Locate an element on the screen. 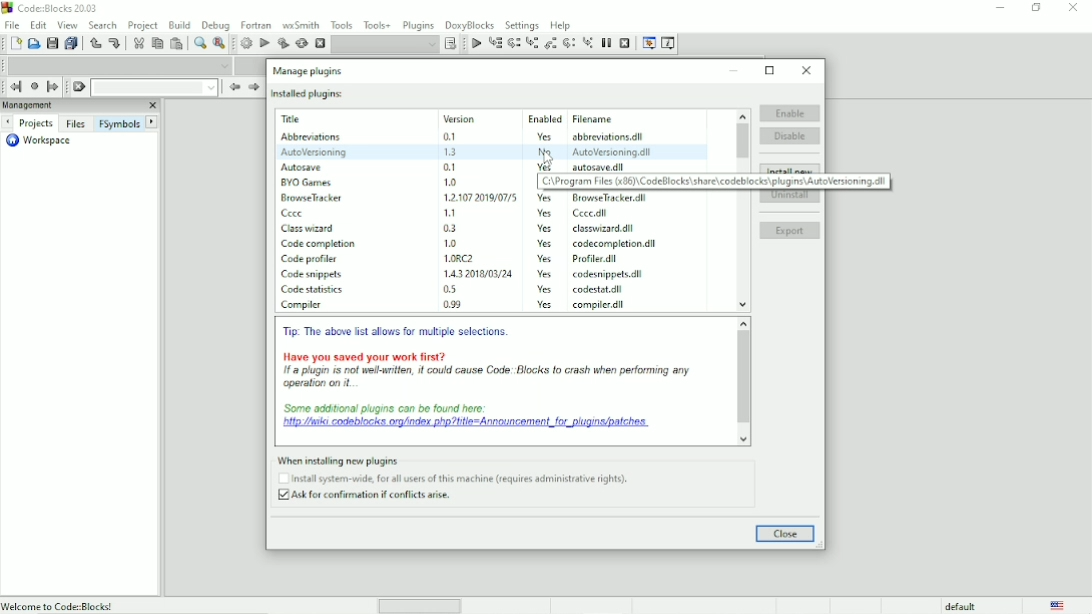 Image resolution: width=1092 pixels, height=614 pixels. Title is located at coordinates (319, 119).